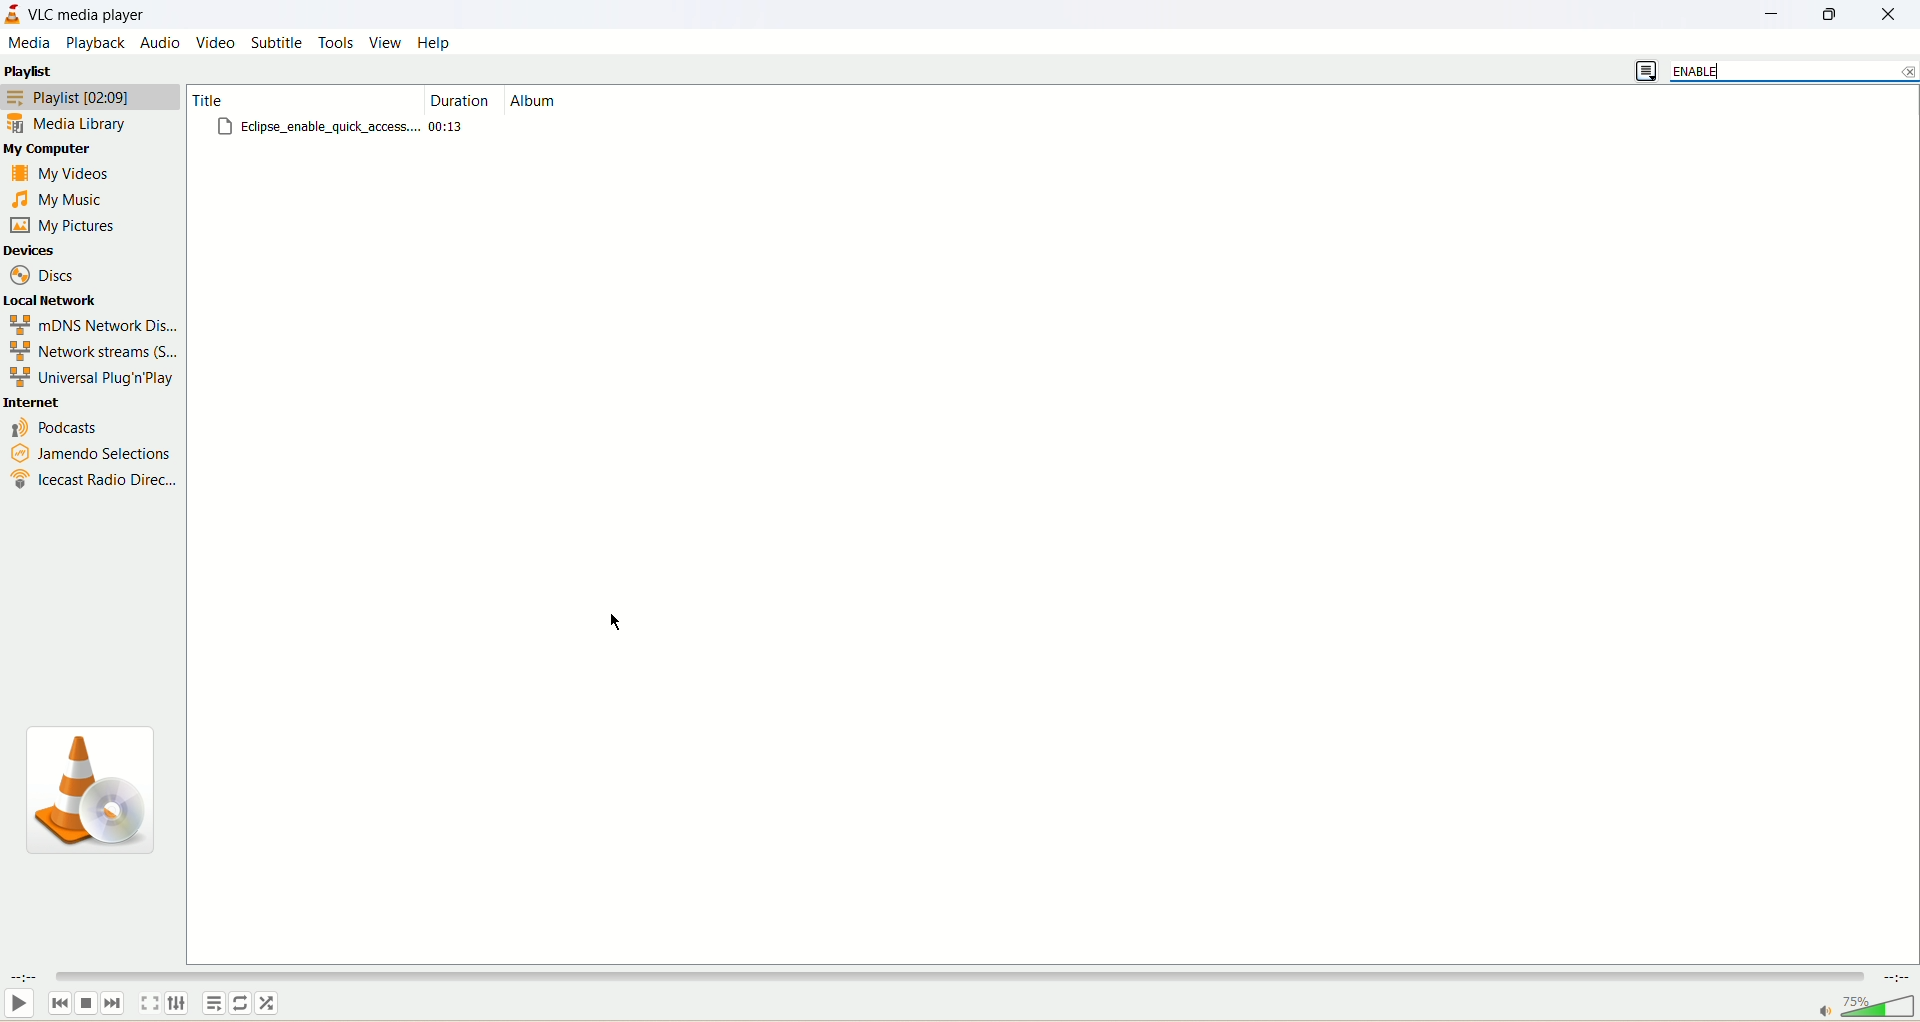  I want to click on playlist, so click(89, 99).